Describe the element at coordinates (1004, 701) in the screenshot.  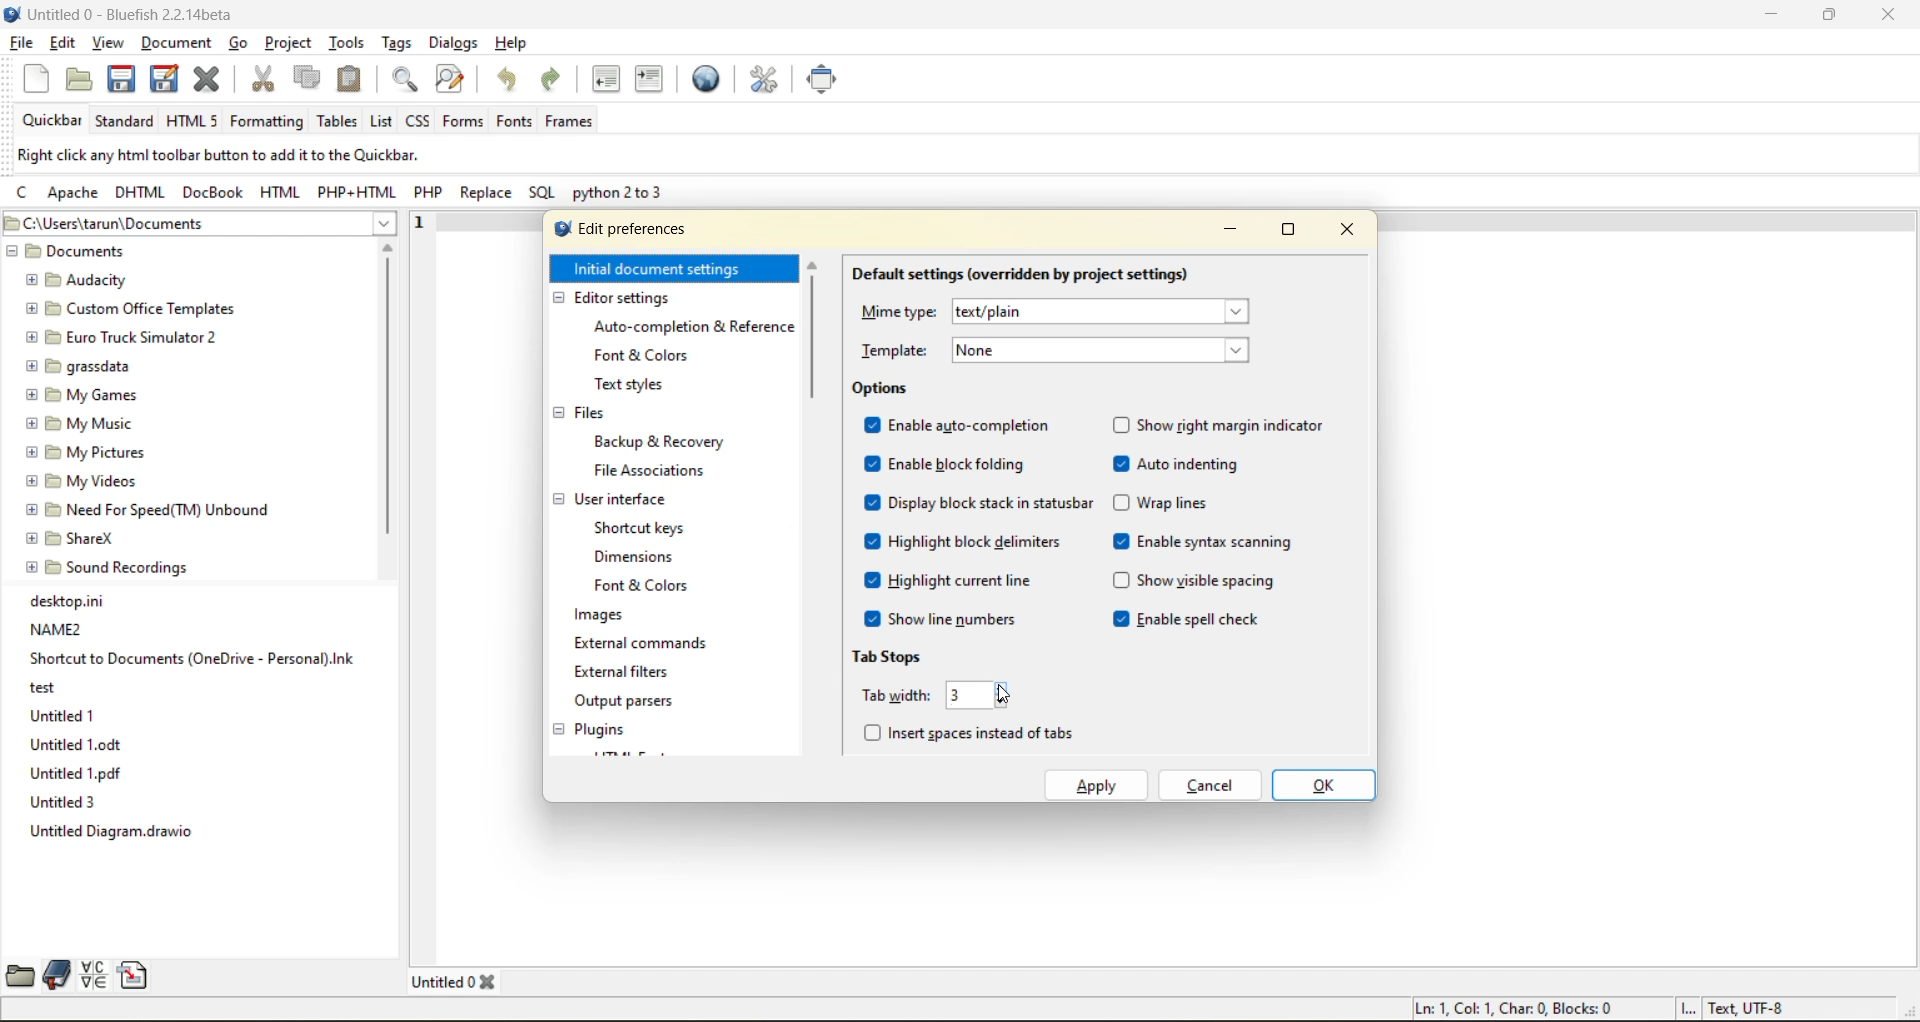
I see `decrease` at that location.